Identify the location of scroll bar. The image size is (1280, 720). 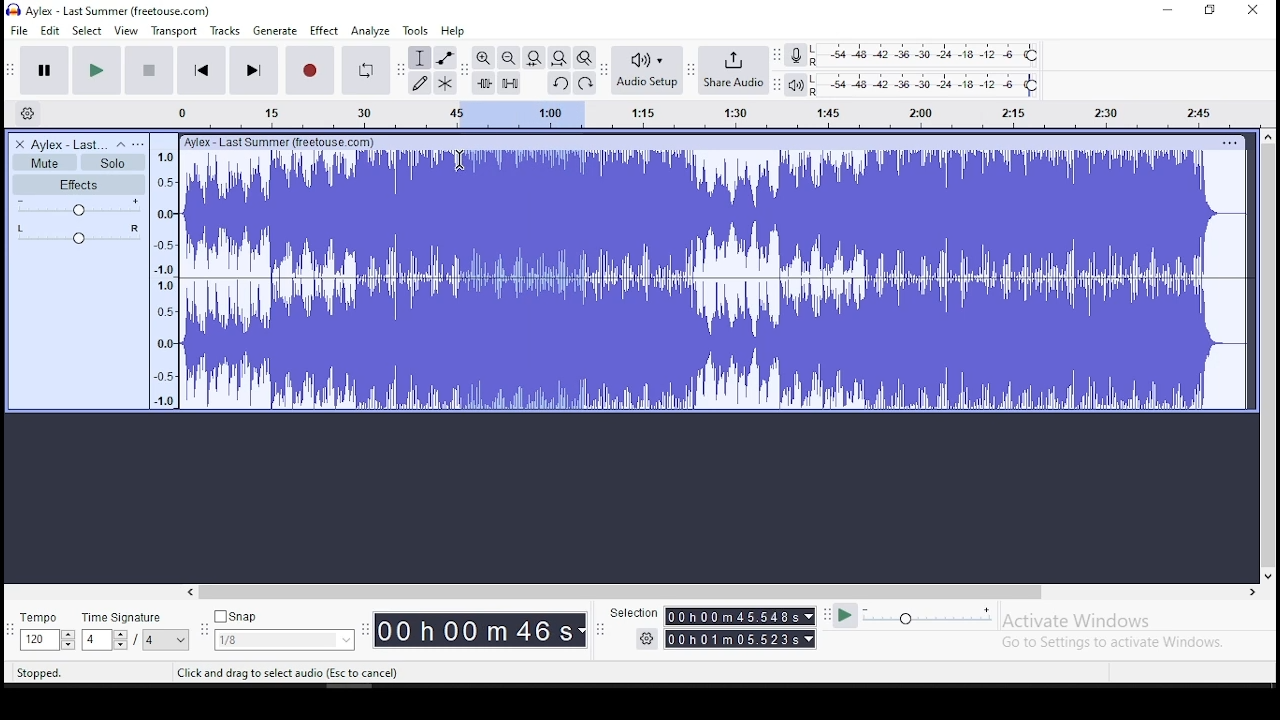
(1268, 356).